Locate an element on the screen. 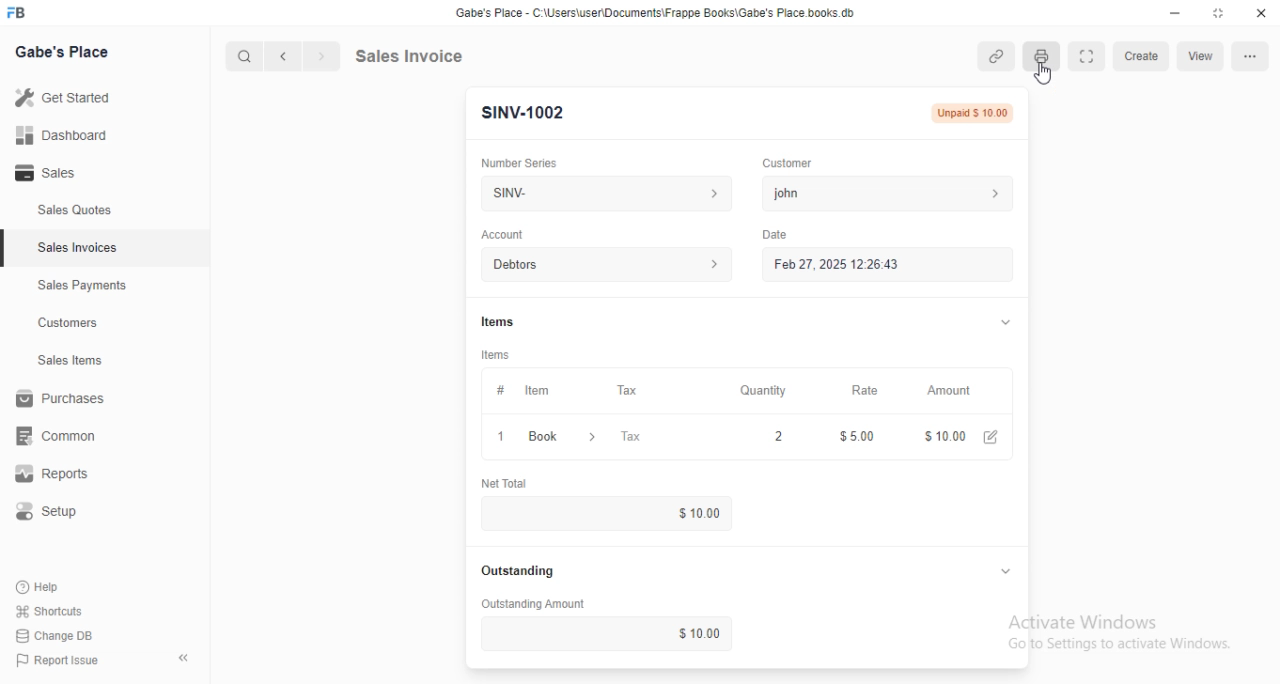  sales is located at coordinates (48, 172).